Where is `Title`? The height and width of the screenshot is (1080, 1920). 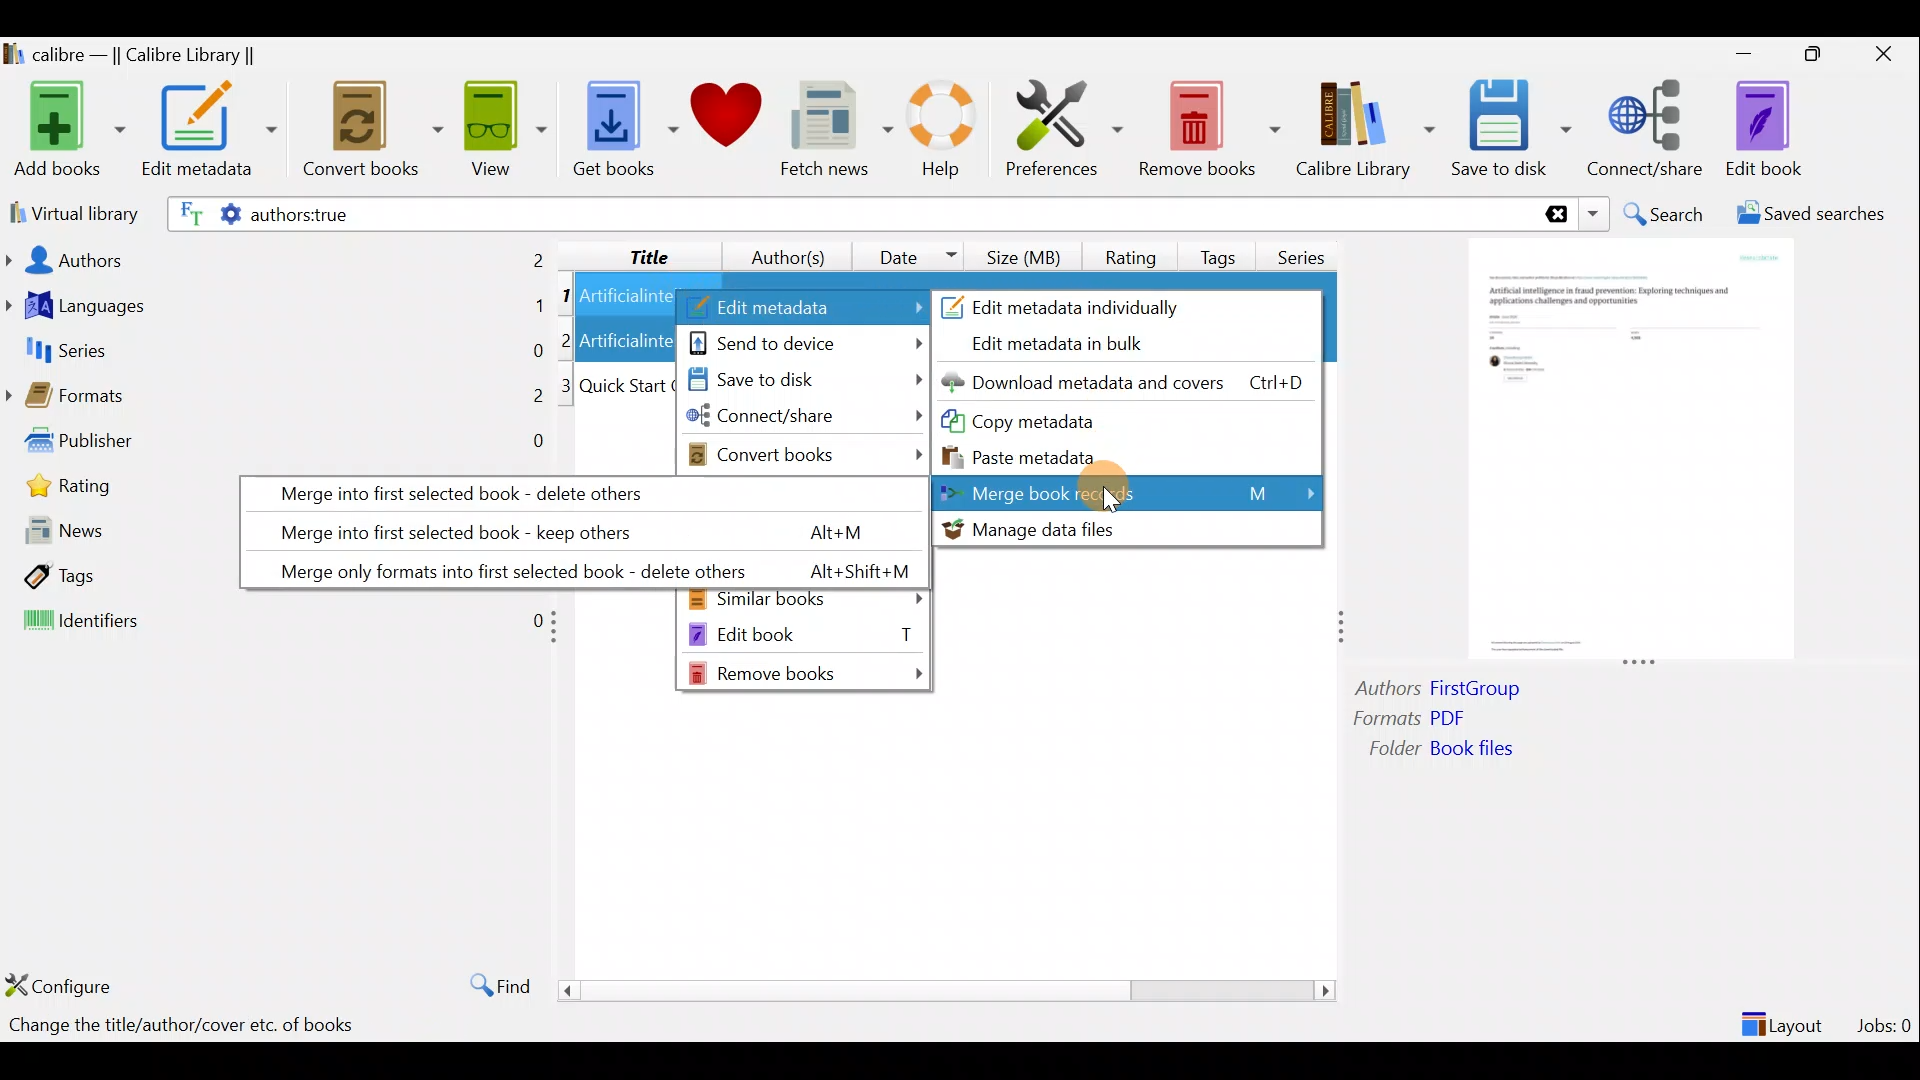
Title is located at coordinates (633, 253).